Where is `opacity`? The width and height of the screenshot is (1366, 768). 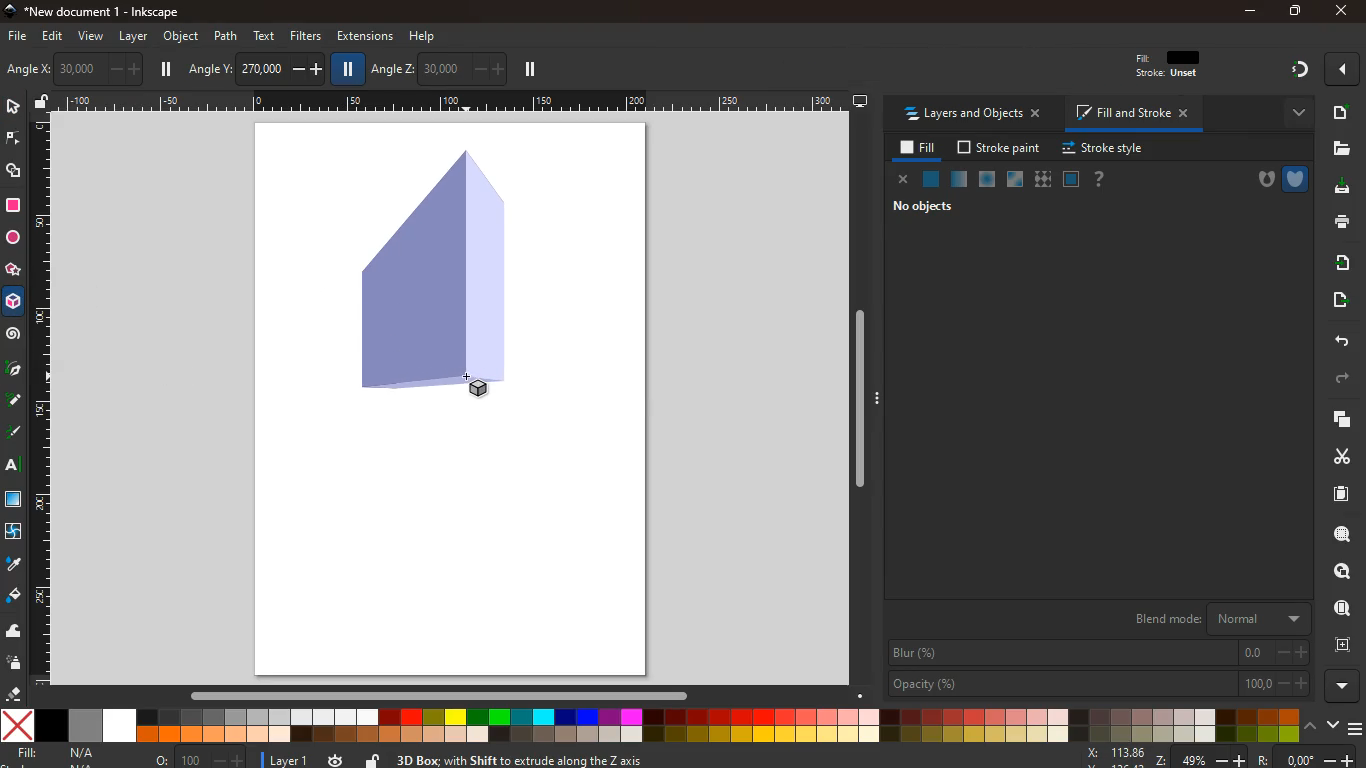
opacity is located at coordinates (1097, 685).